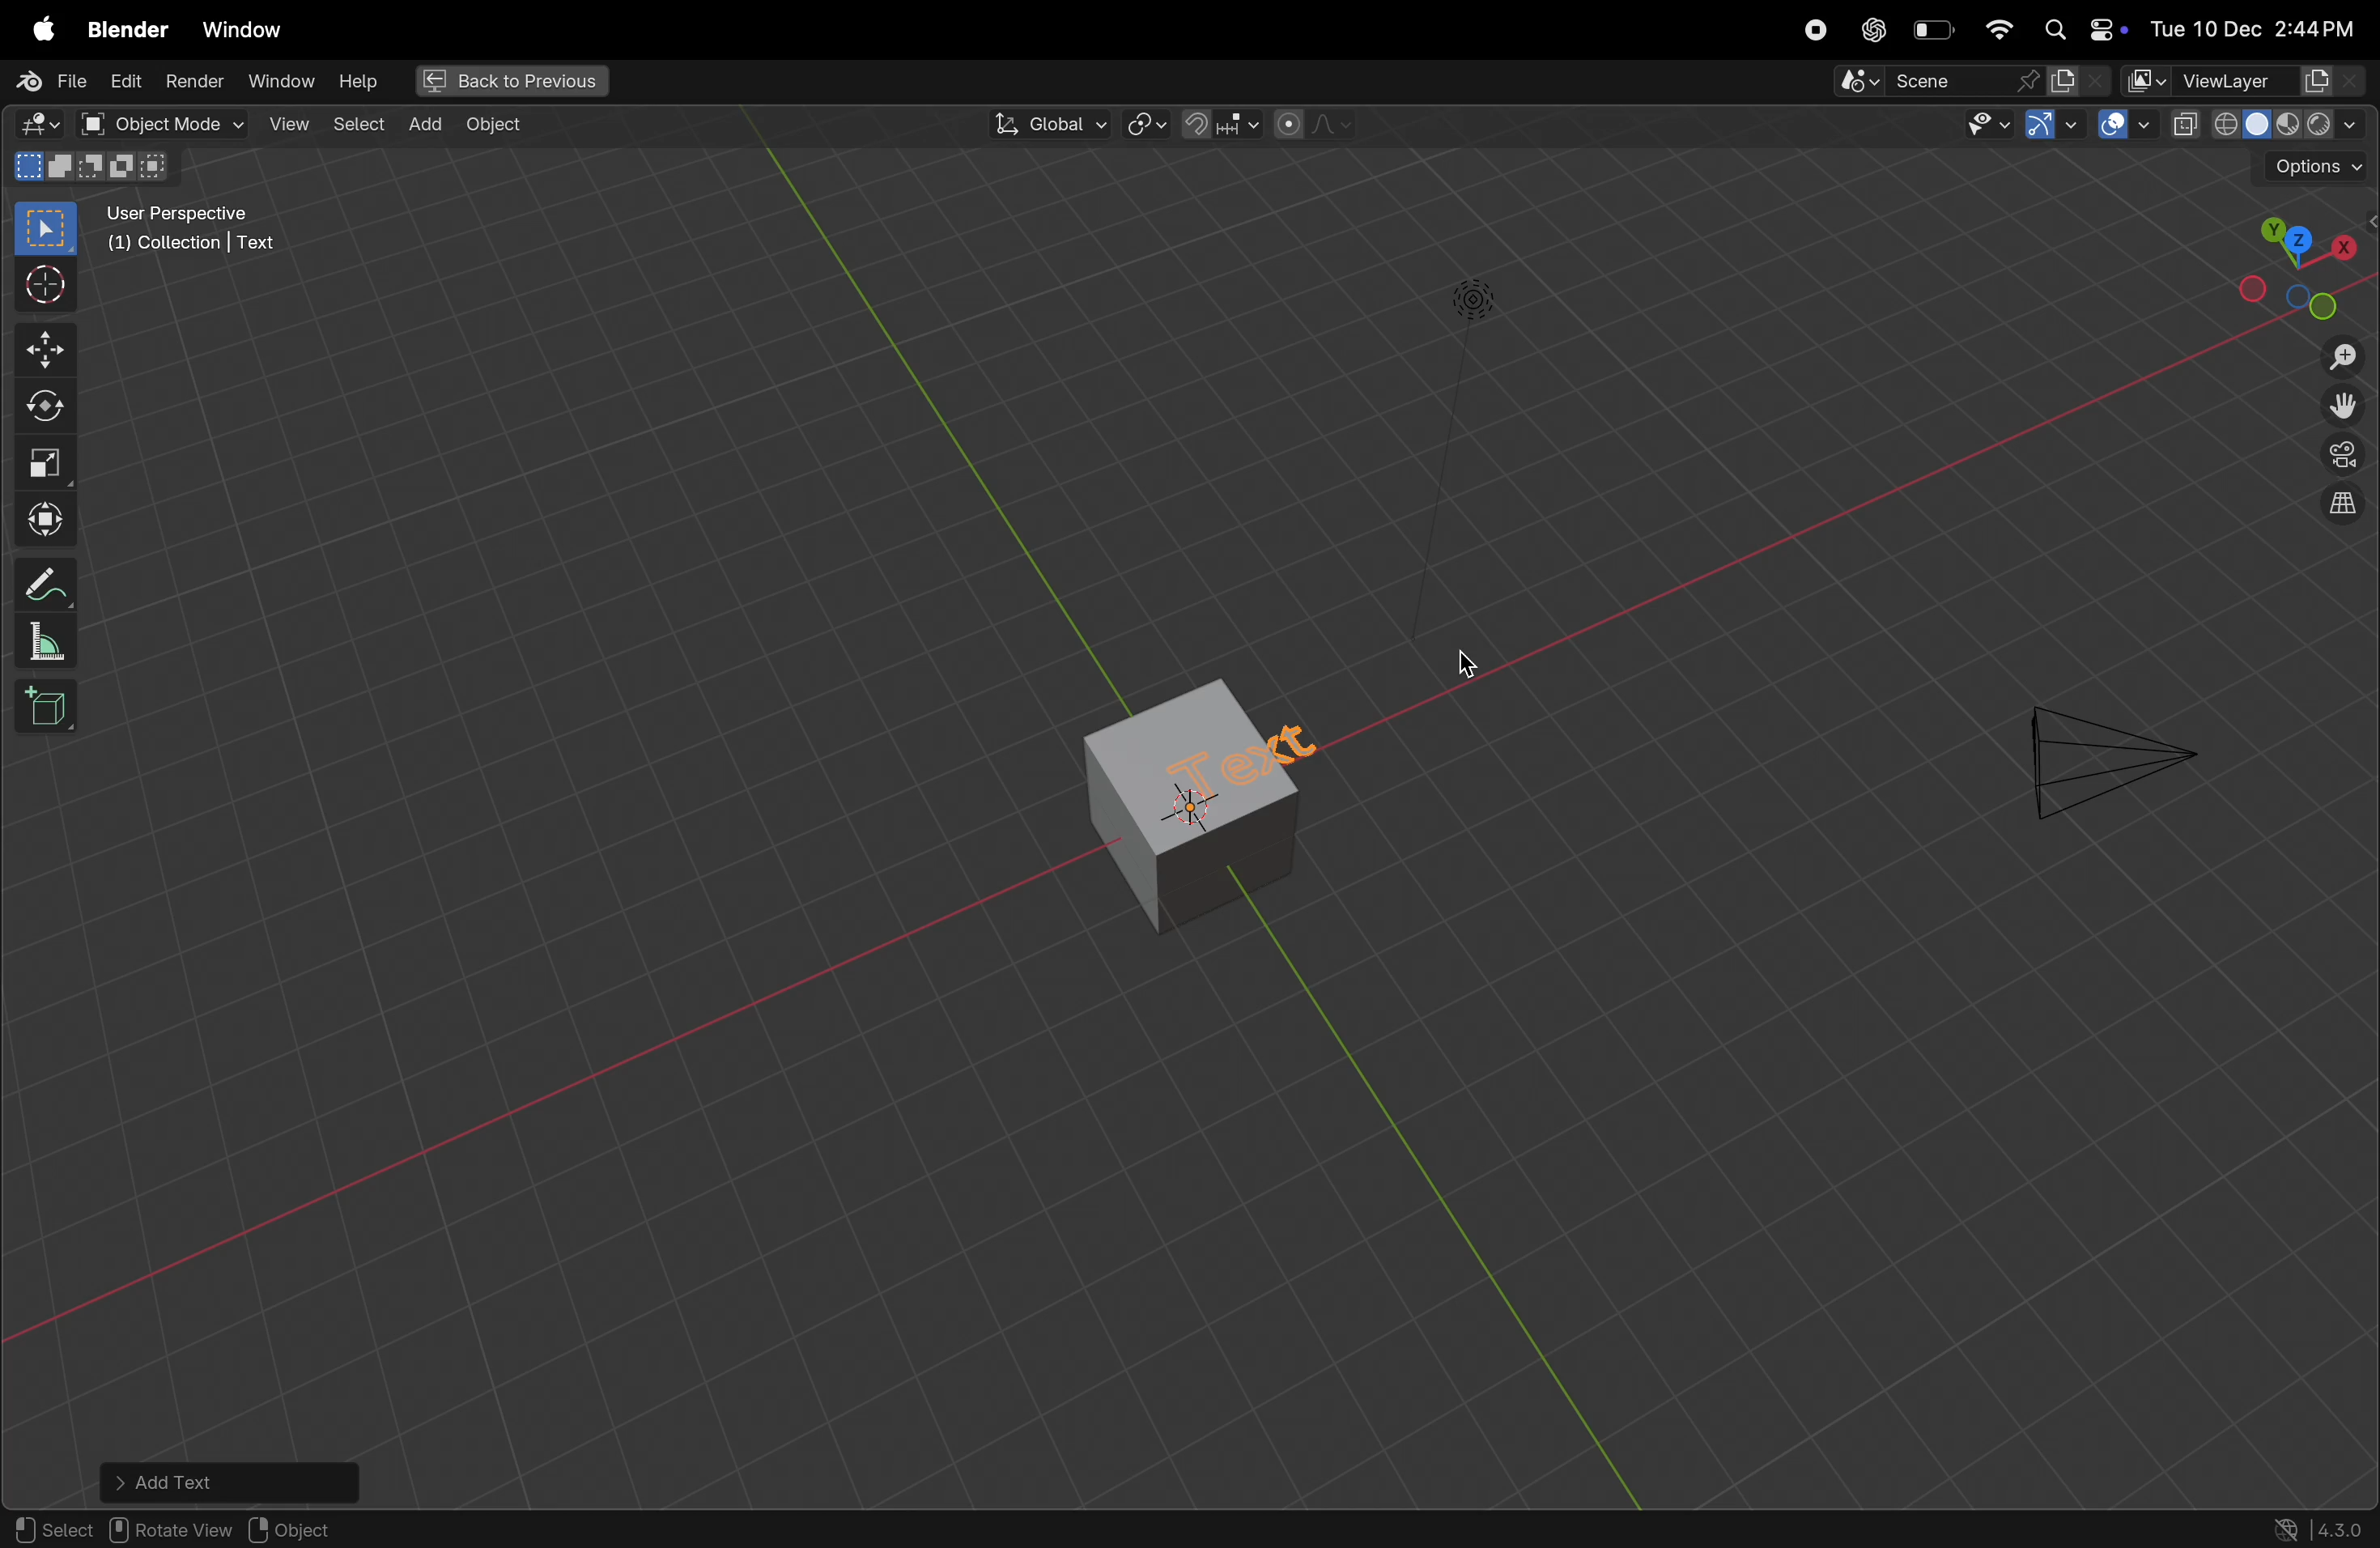  What do you see at coordinates (2303, 262) in the screenshot?
I see `view point` at bounding box center [2303, 262].